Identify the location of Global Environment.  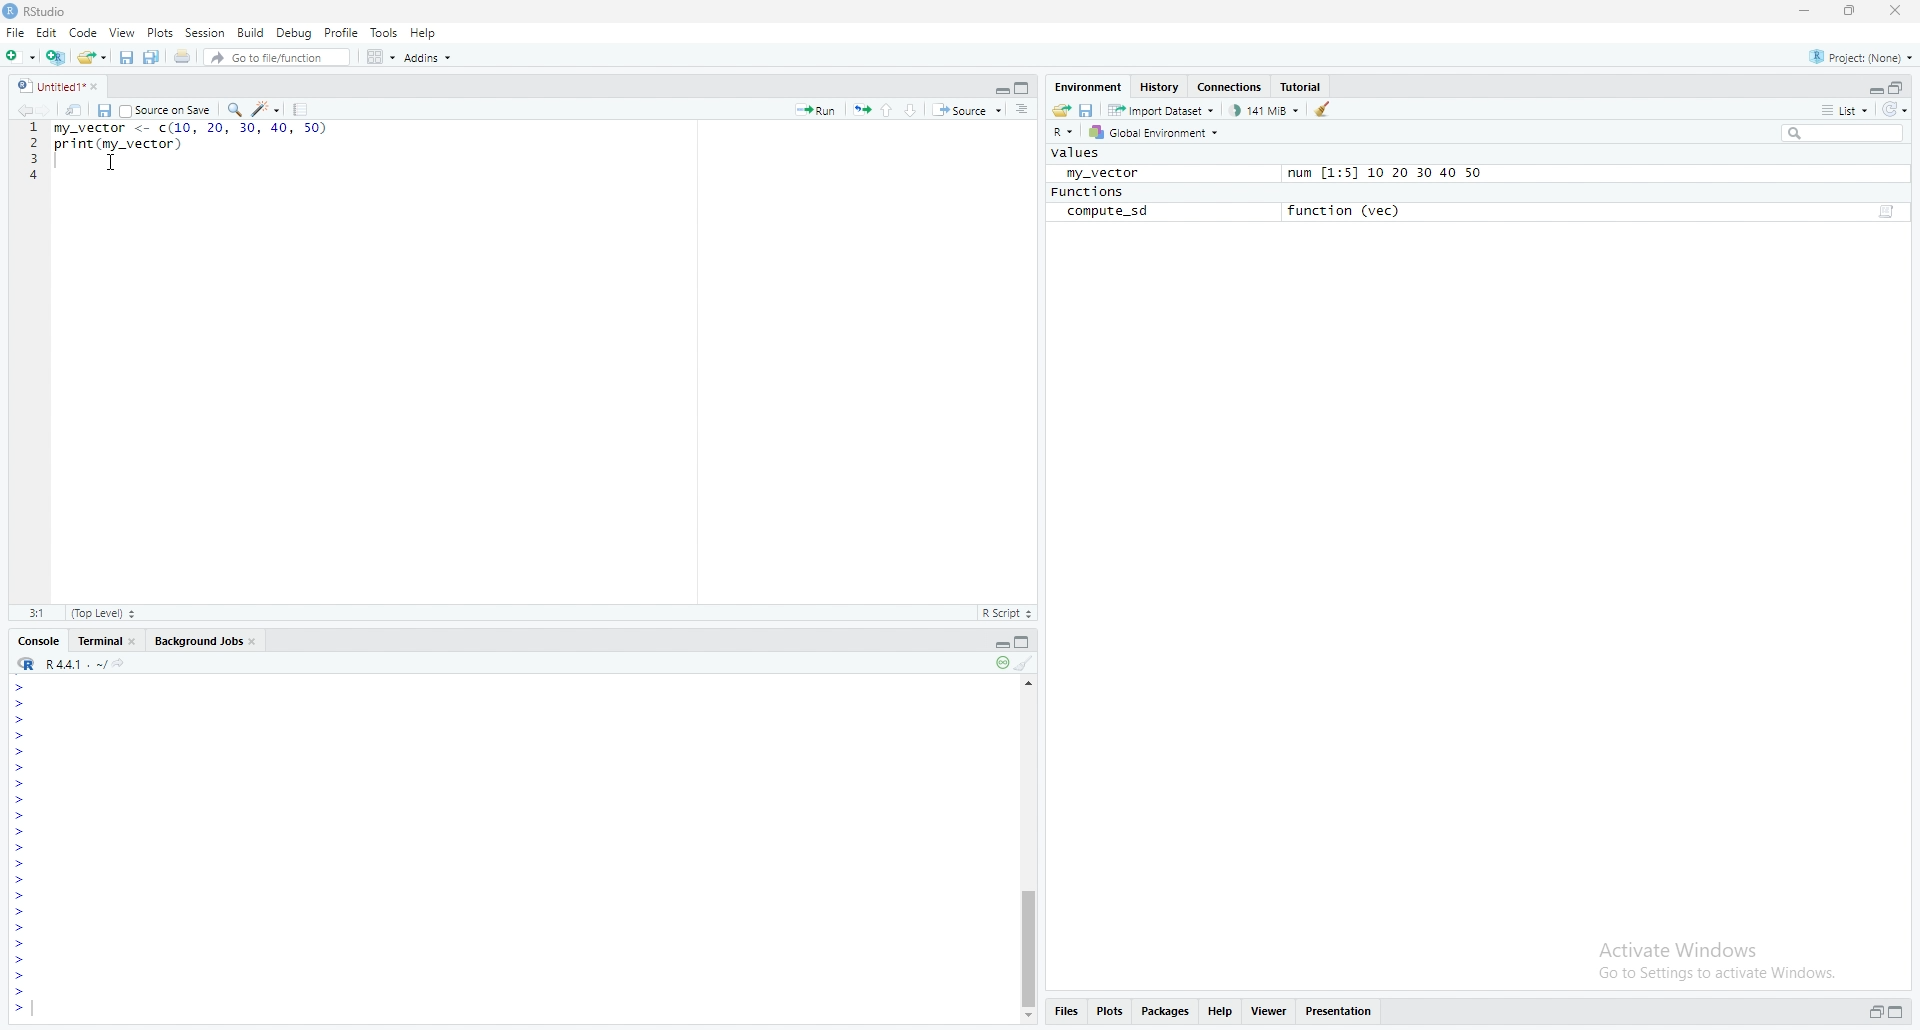
(1154, 133).